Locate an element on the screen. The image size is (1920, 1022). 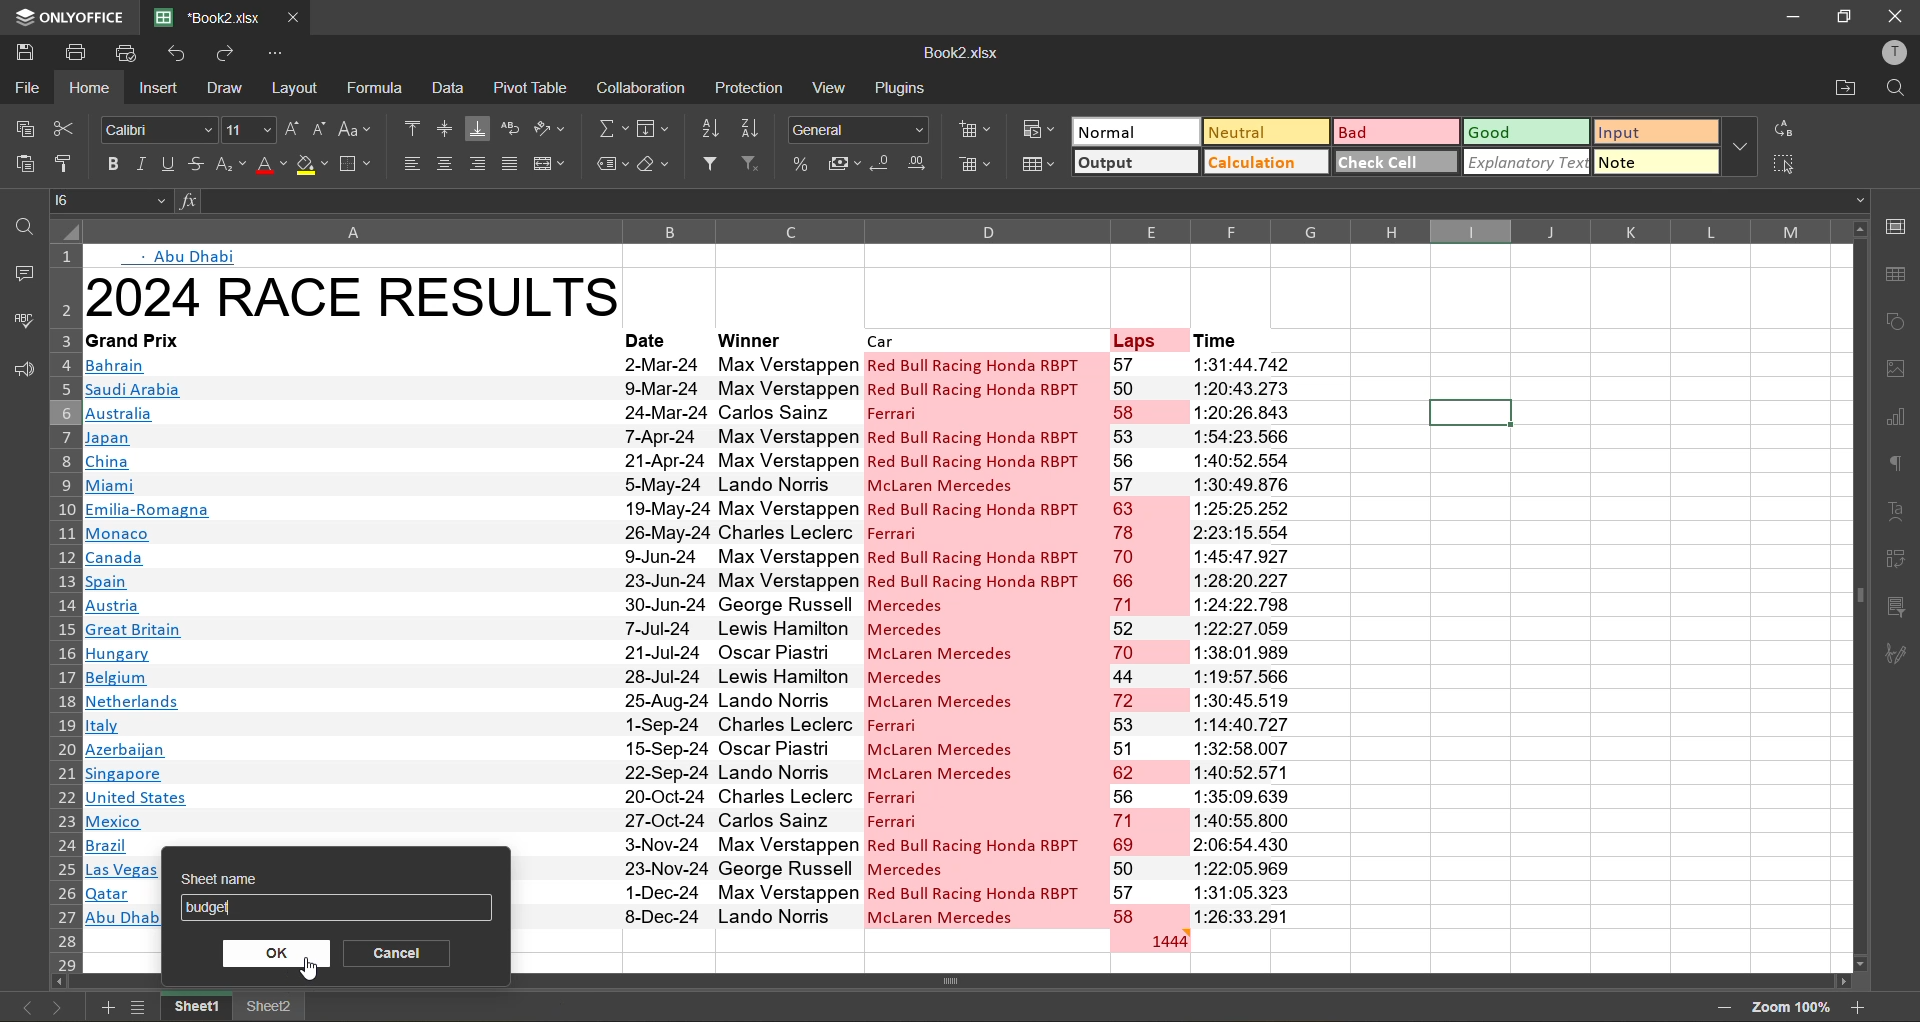
numbers is located at coordinates (1147, 639).